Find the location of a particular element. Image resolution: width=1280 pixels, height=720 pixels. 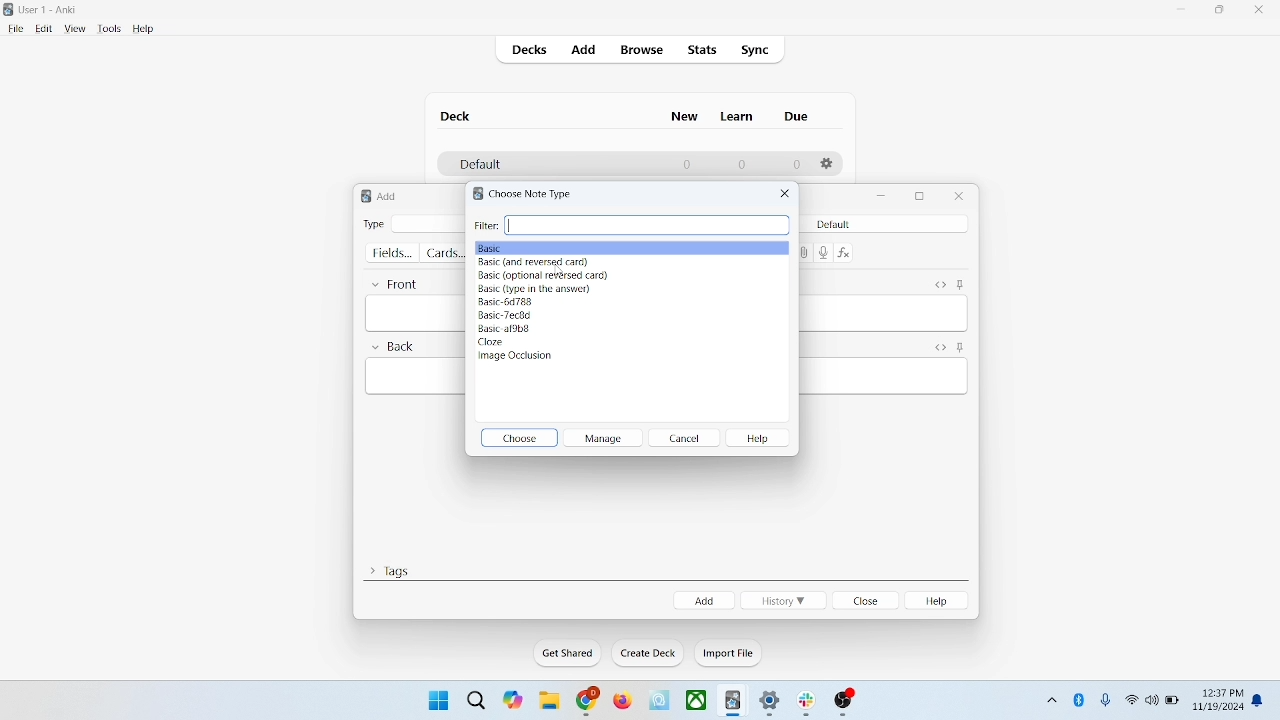

User-1 Anki is located at coordinates (52, 11).